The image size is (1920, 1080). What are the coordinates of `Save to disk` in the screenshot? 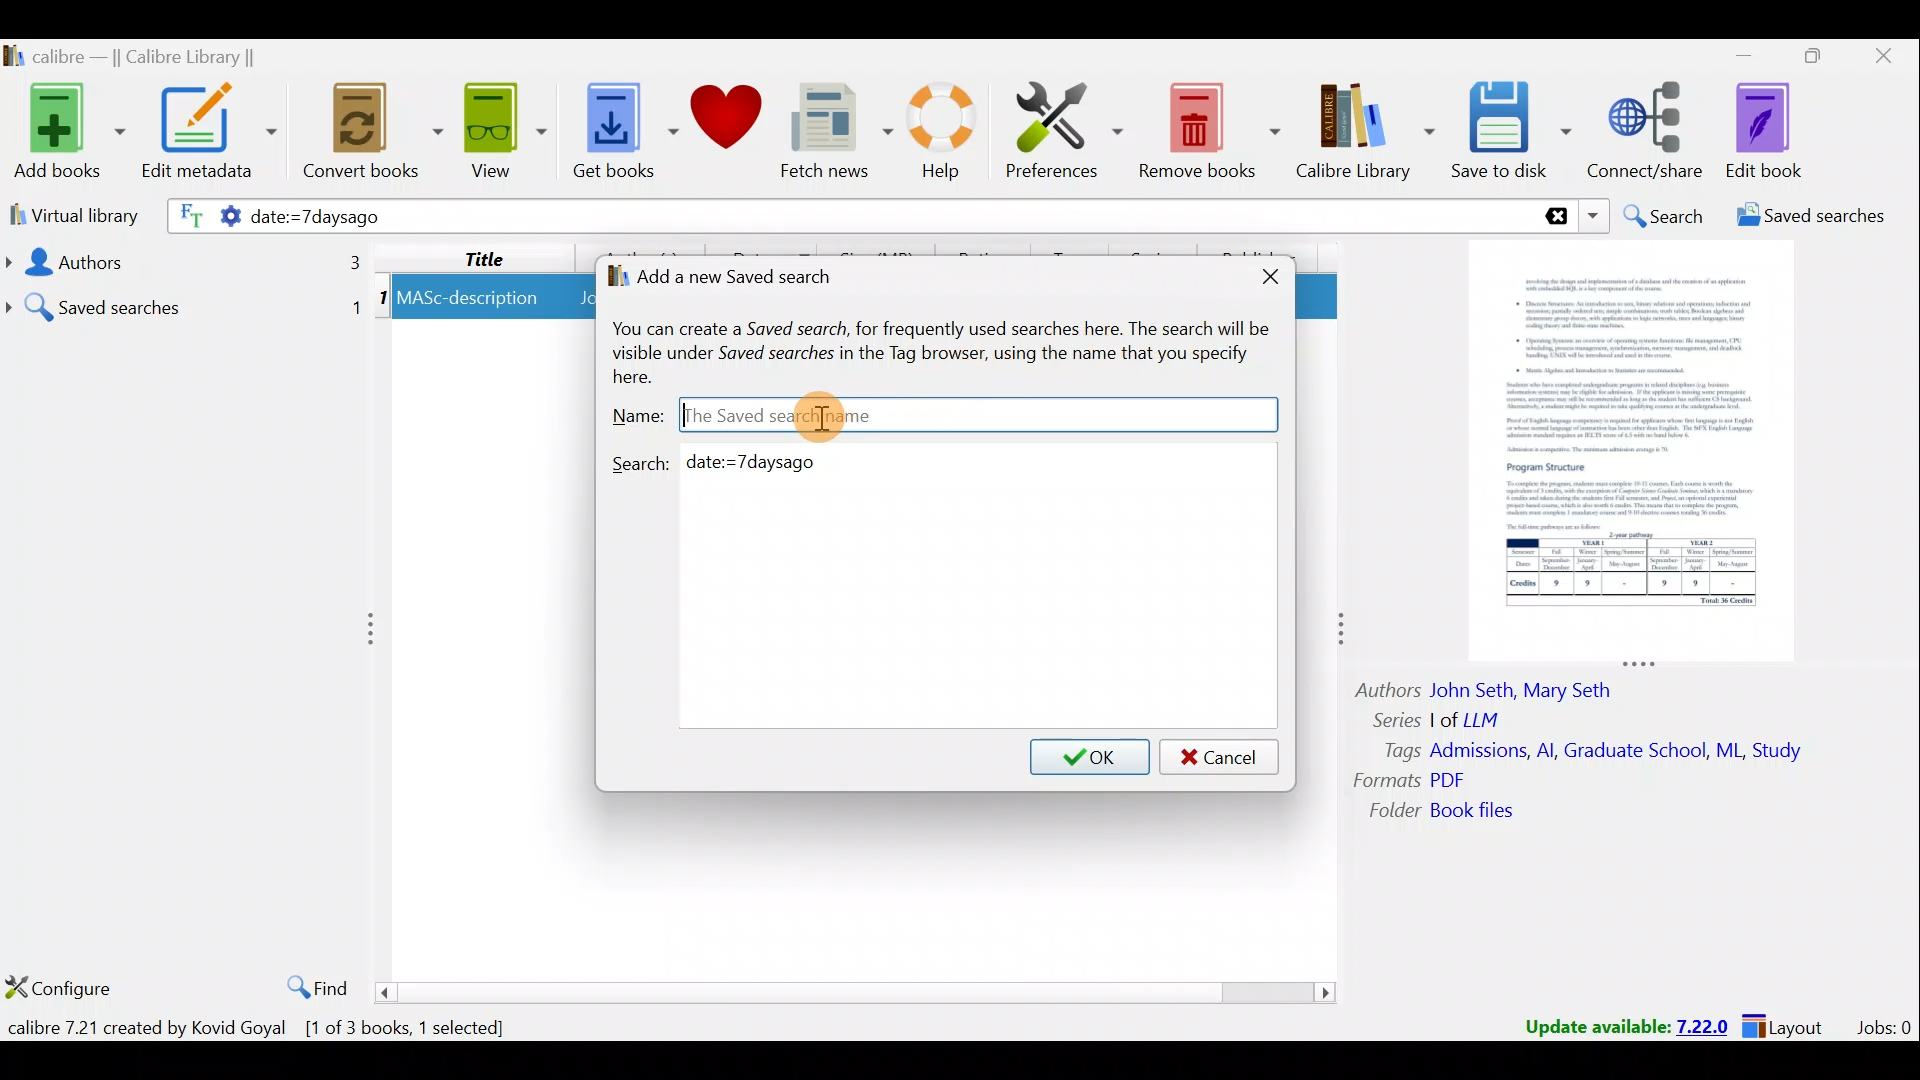 It's located at (1514, 133).